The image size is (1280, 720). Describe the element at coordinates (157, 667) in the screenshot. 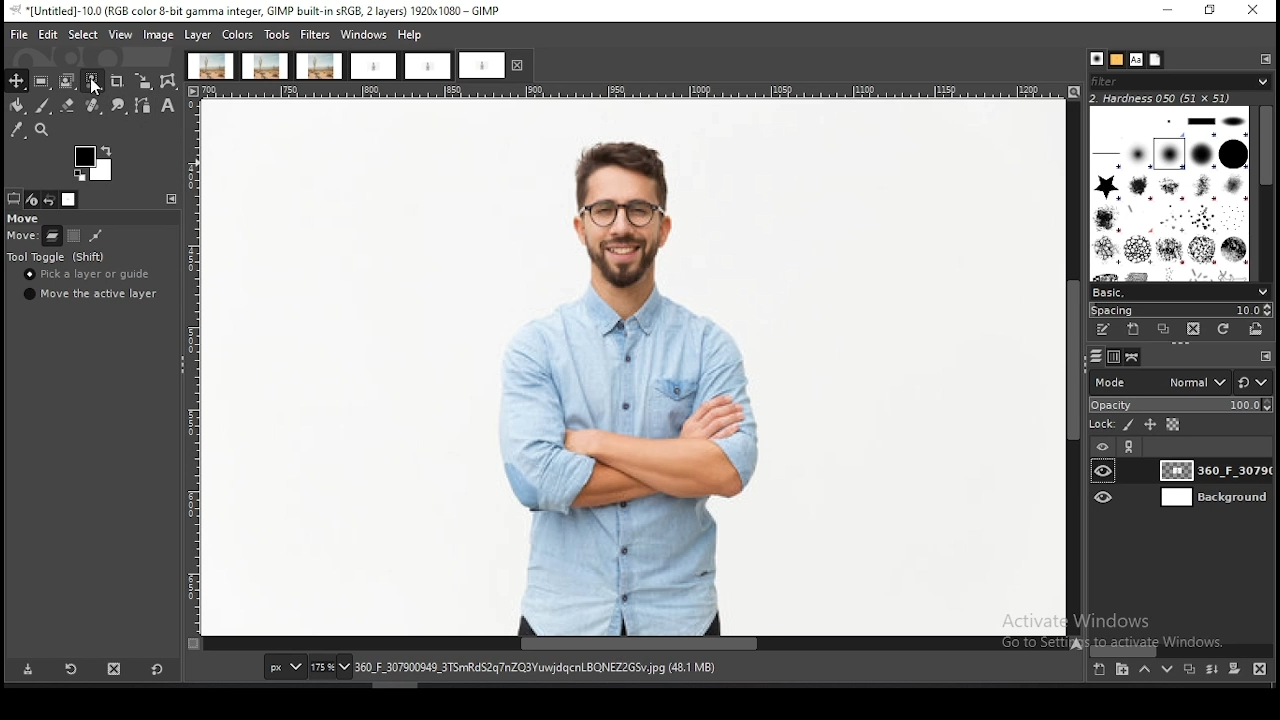

I see `reset` at that location.